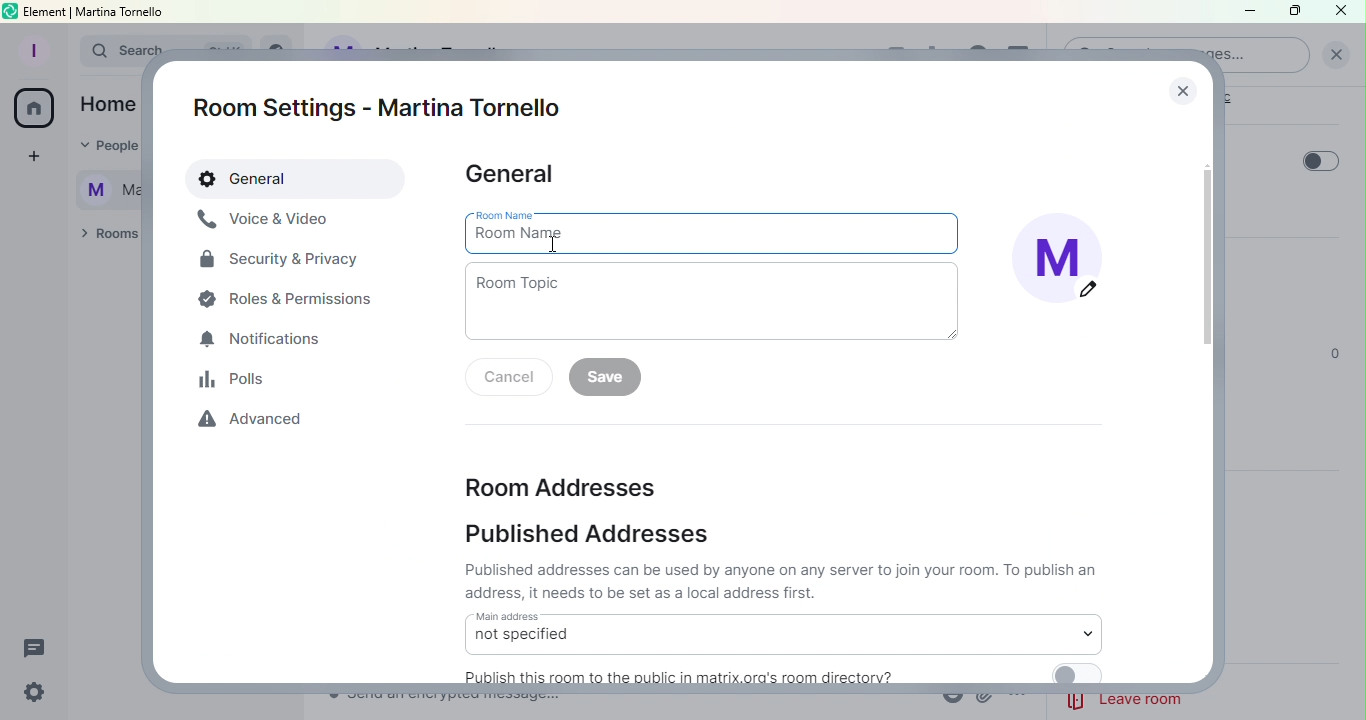  I want to click on General, so click(513, 175).